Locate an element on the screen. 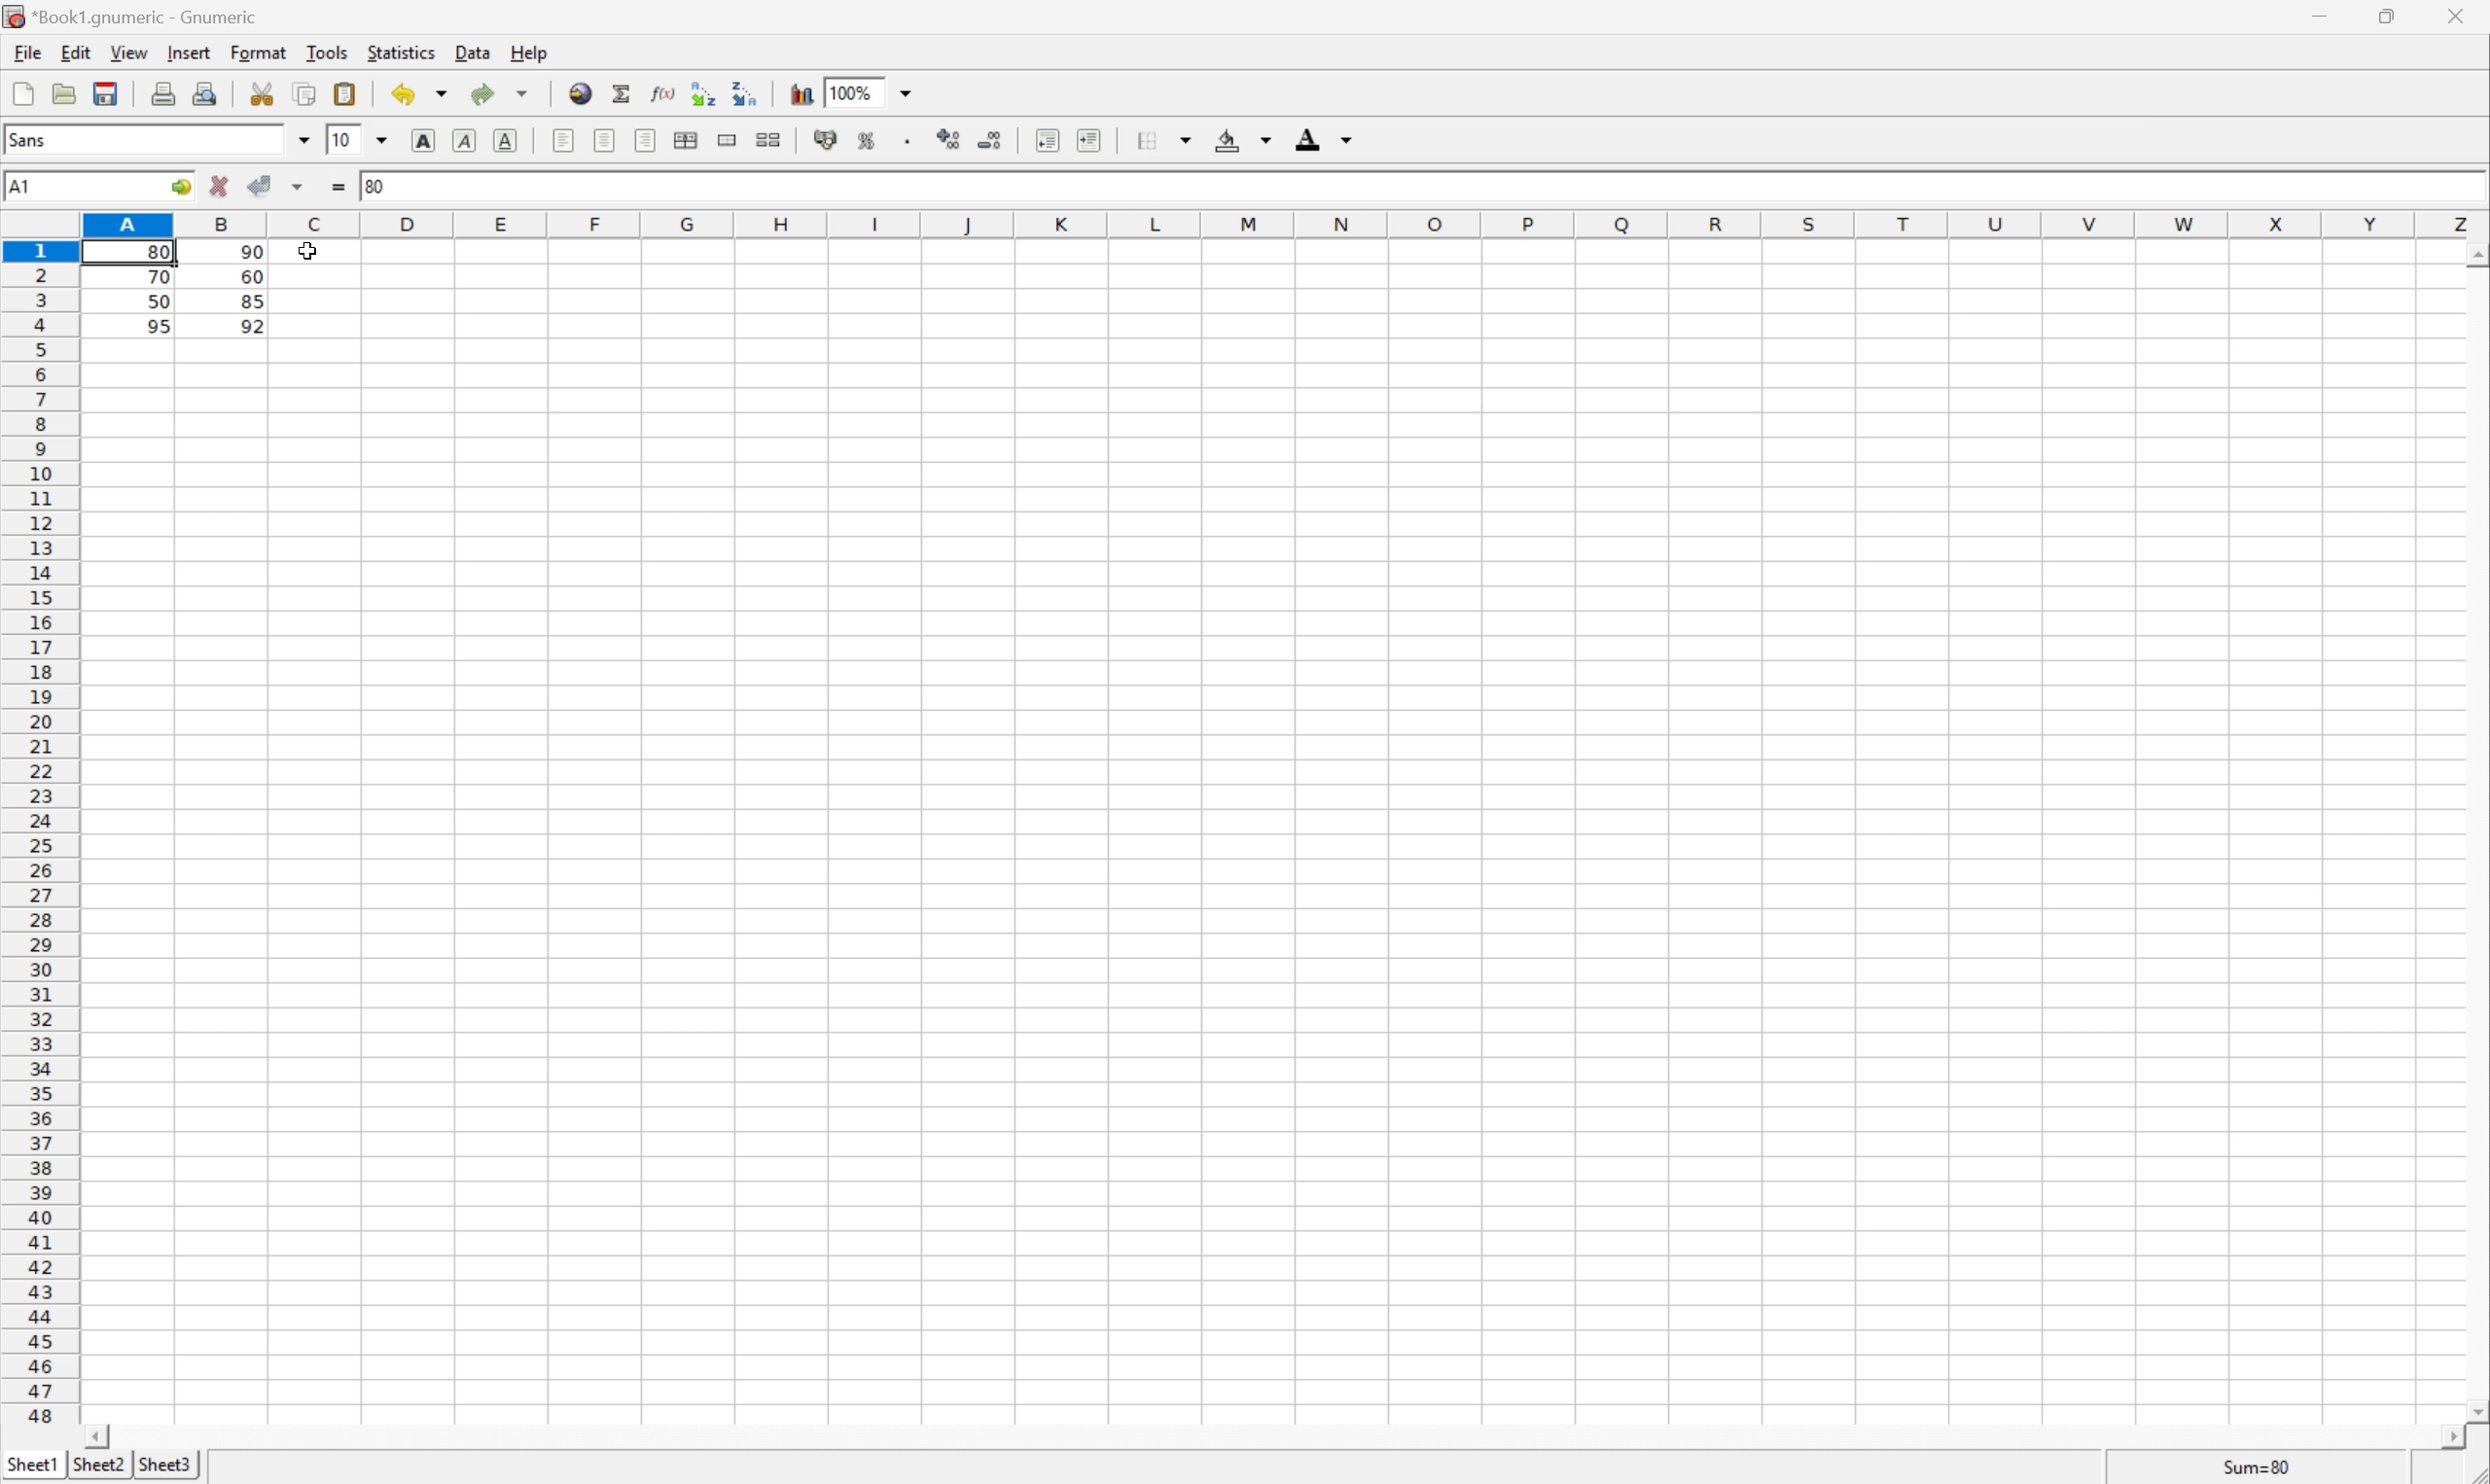  Help is located at coordinates (530, 54).